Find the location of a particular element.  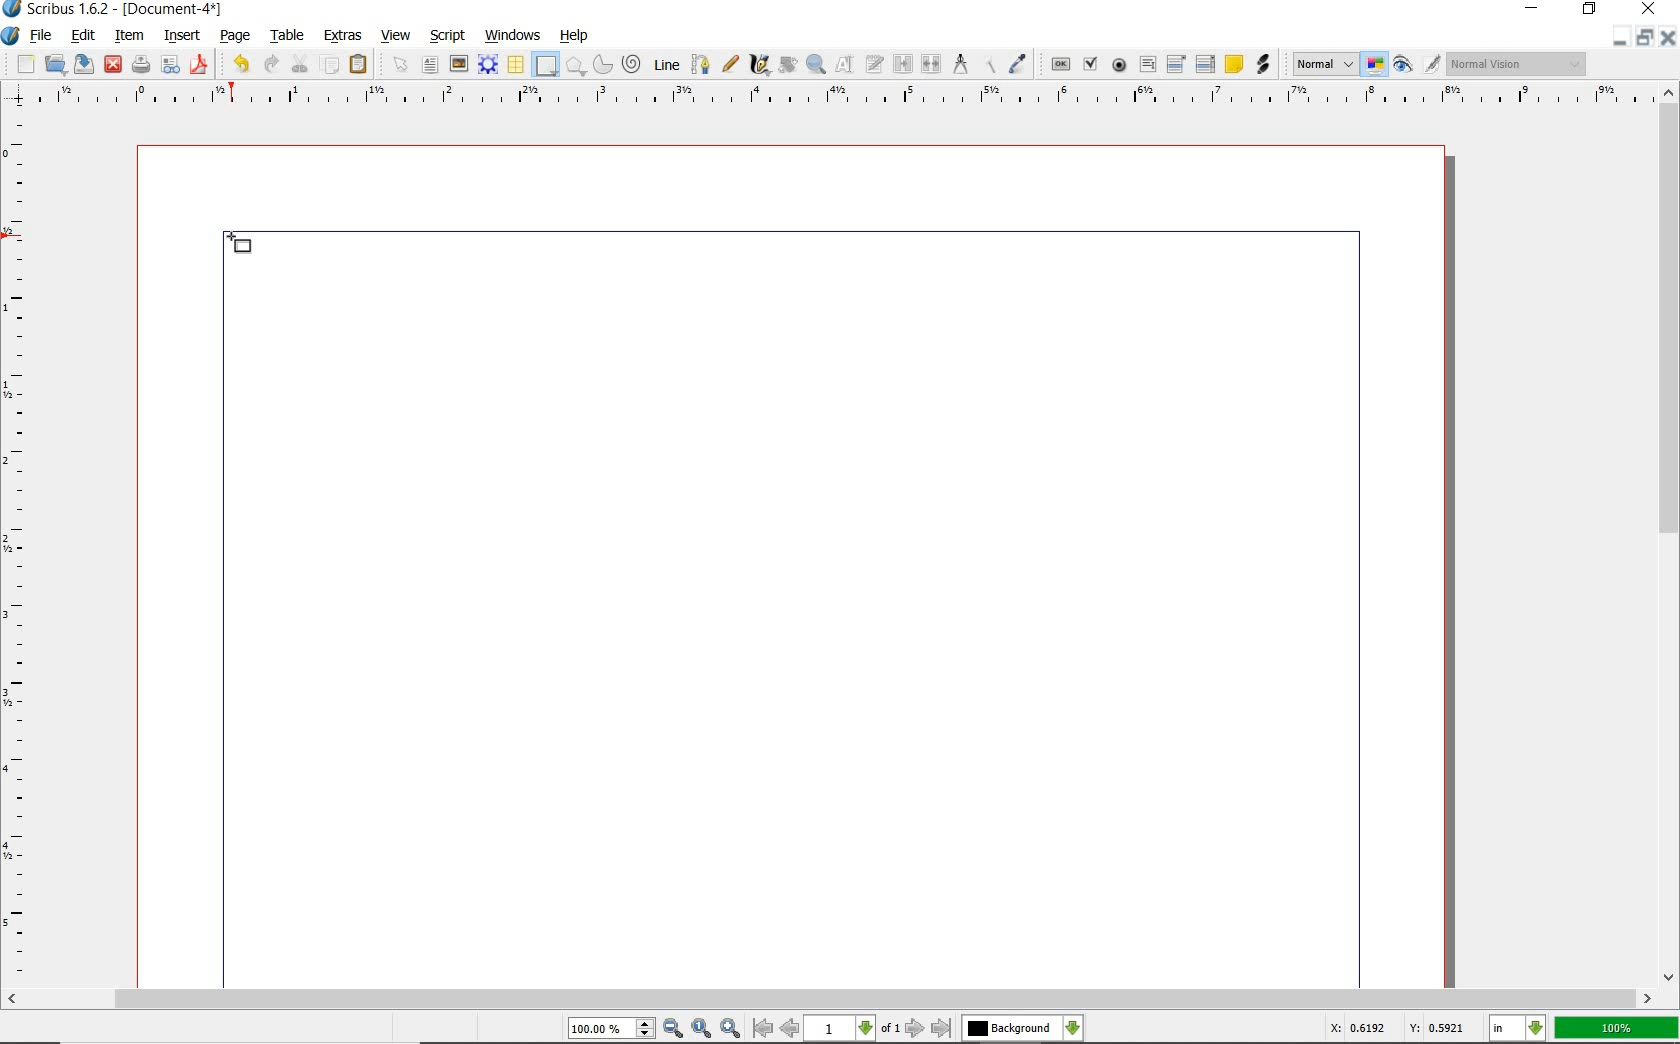

save is located at coordinates (85, 65).